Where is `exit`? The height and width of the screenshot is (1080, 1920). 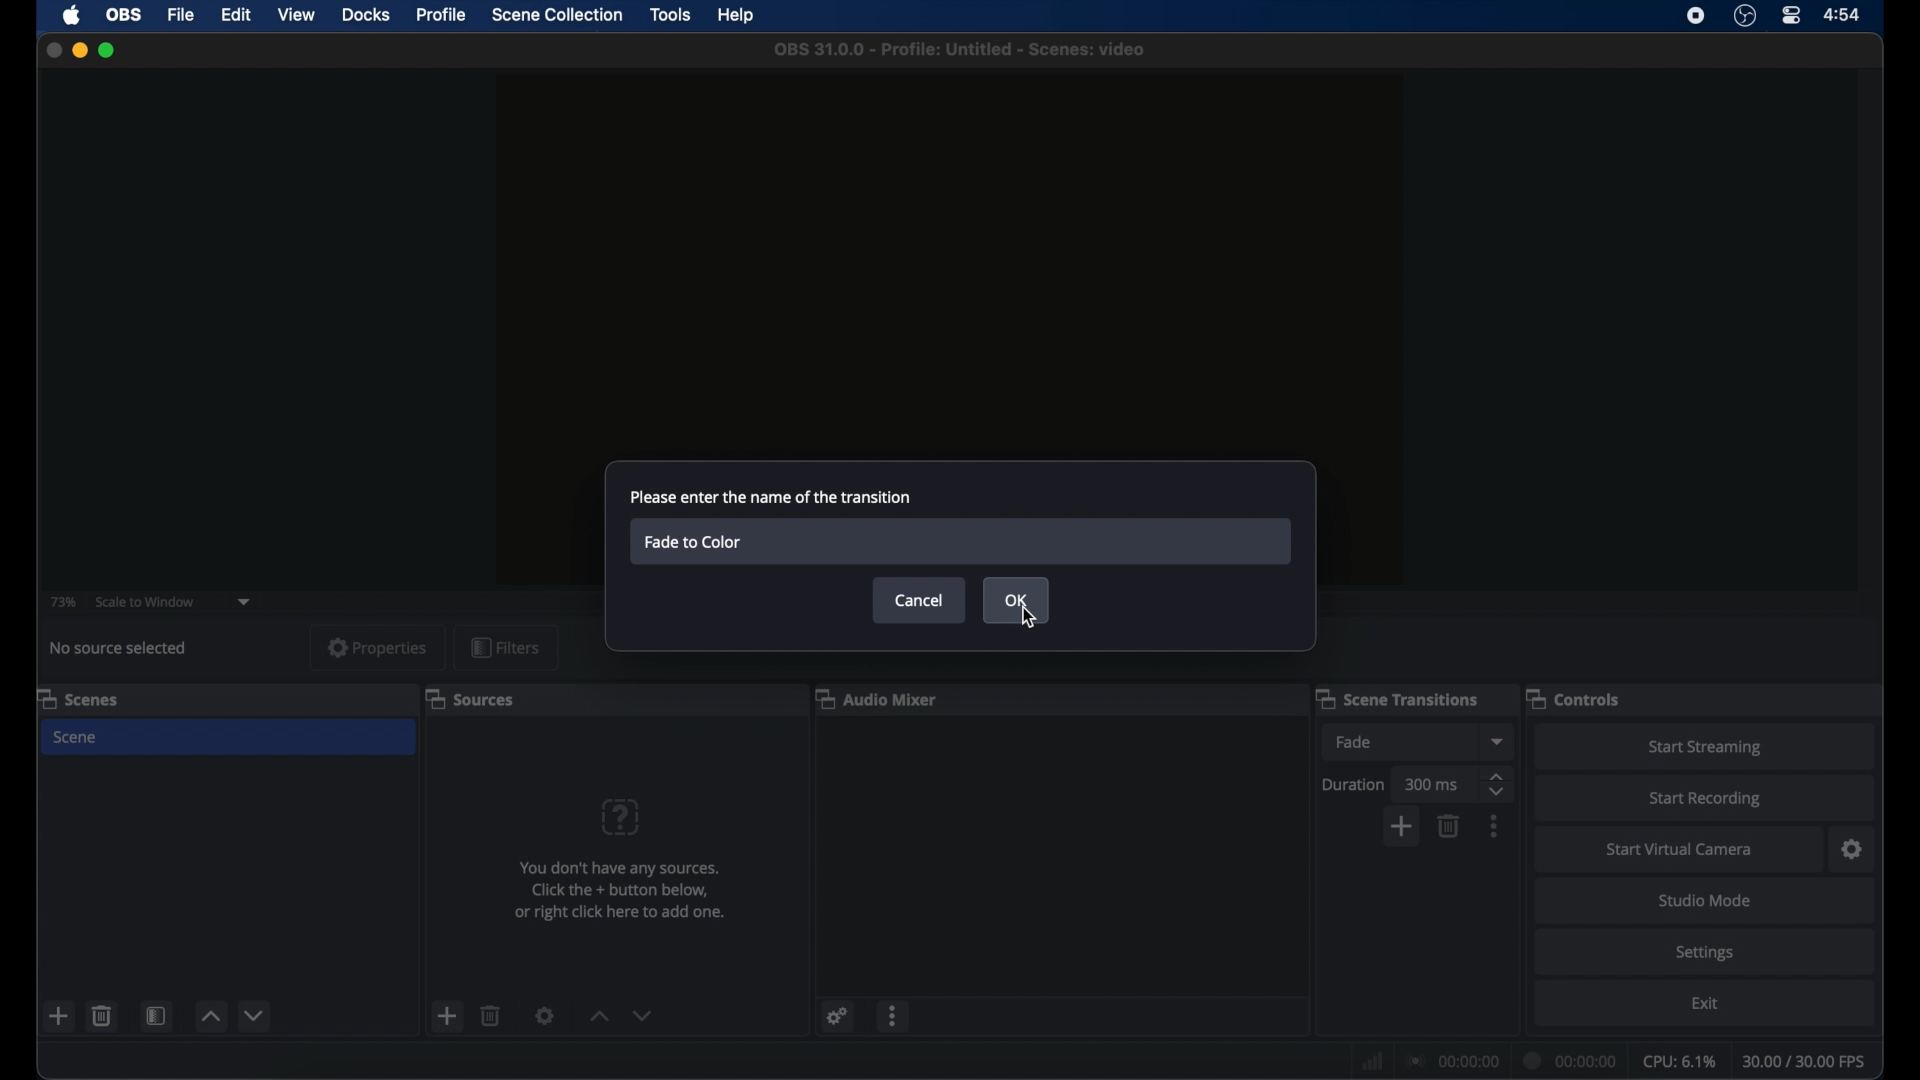
exit is located at coordinates (1706, 1004).